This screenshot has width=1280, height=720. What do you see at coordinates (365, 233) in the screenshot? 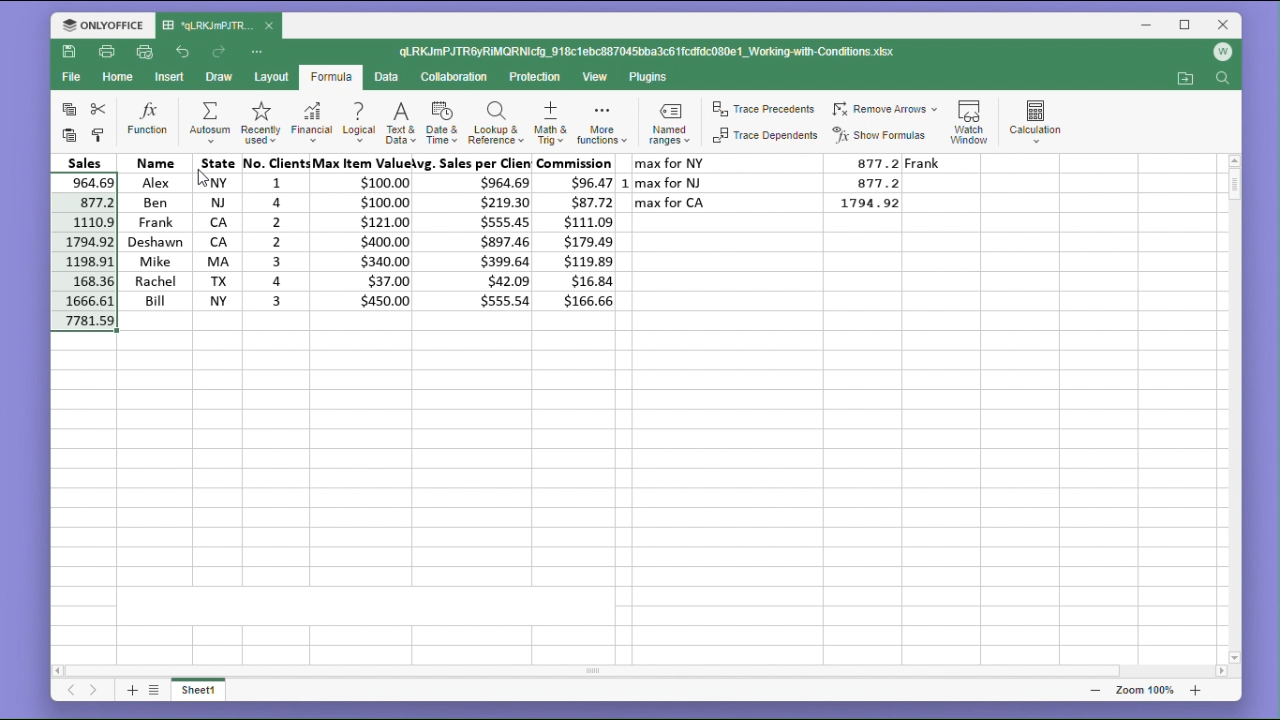
I see `max item values` at bounding box center [365, 233].